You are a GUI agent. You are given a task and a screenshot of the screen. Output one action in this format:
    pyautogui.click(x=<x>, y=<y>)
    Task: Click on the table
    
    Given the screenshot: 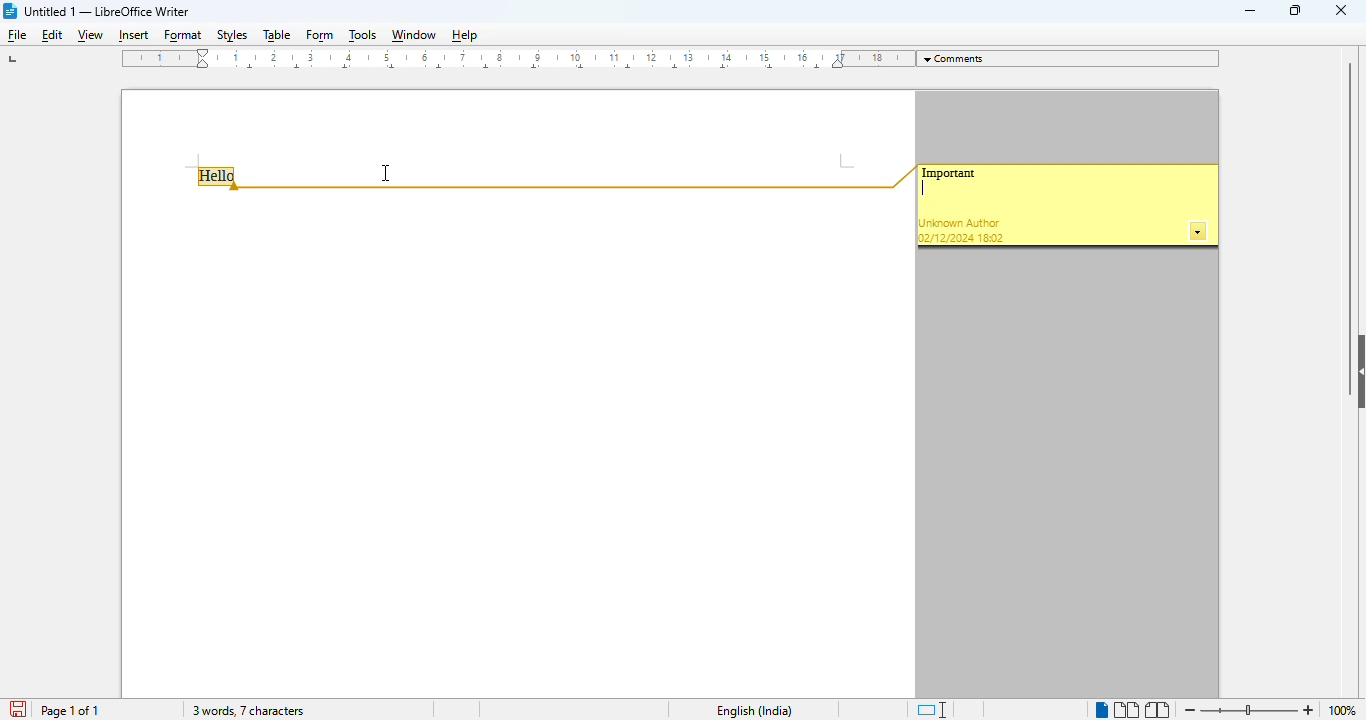 What is the action you would take?
    pyautogui.click(x=276, y=36)
    